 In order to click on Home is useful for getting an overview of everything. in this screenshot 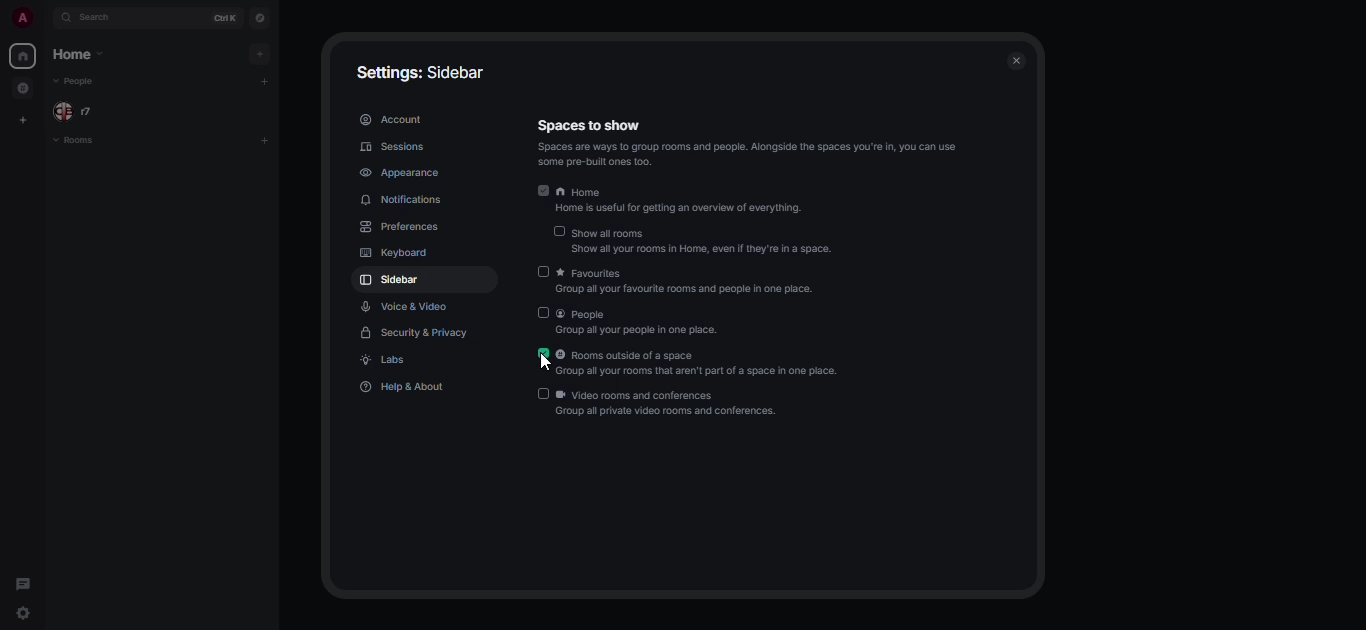, I will do `click(699, 207)`.